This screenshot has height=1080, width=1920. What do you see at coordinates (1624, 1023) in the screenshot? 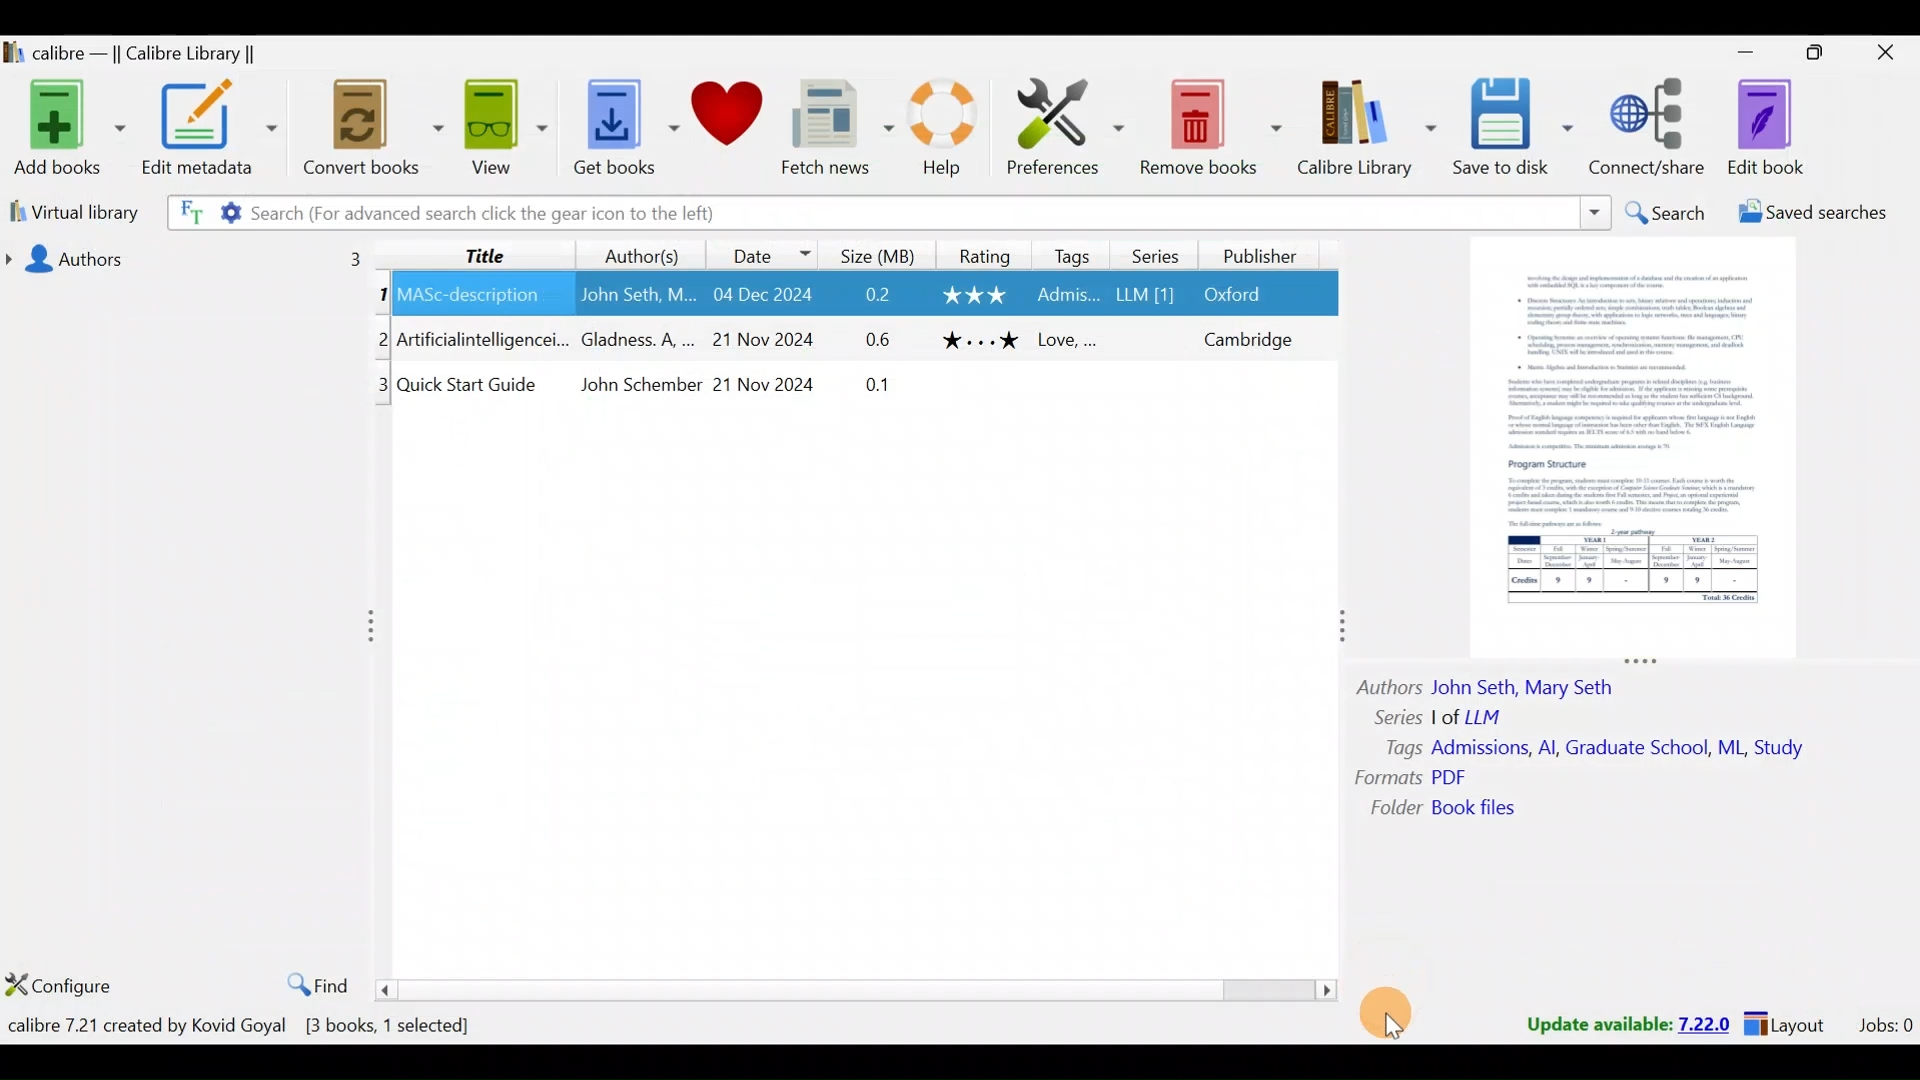
I see `Update` at bounding box center [1624, 1023].